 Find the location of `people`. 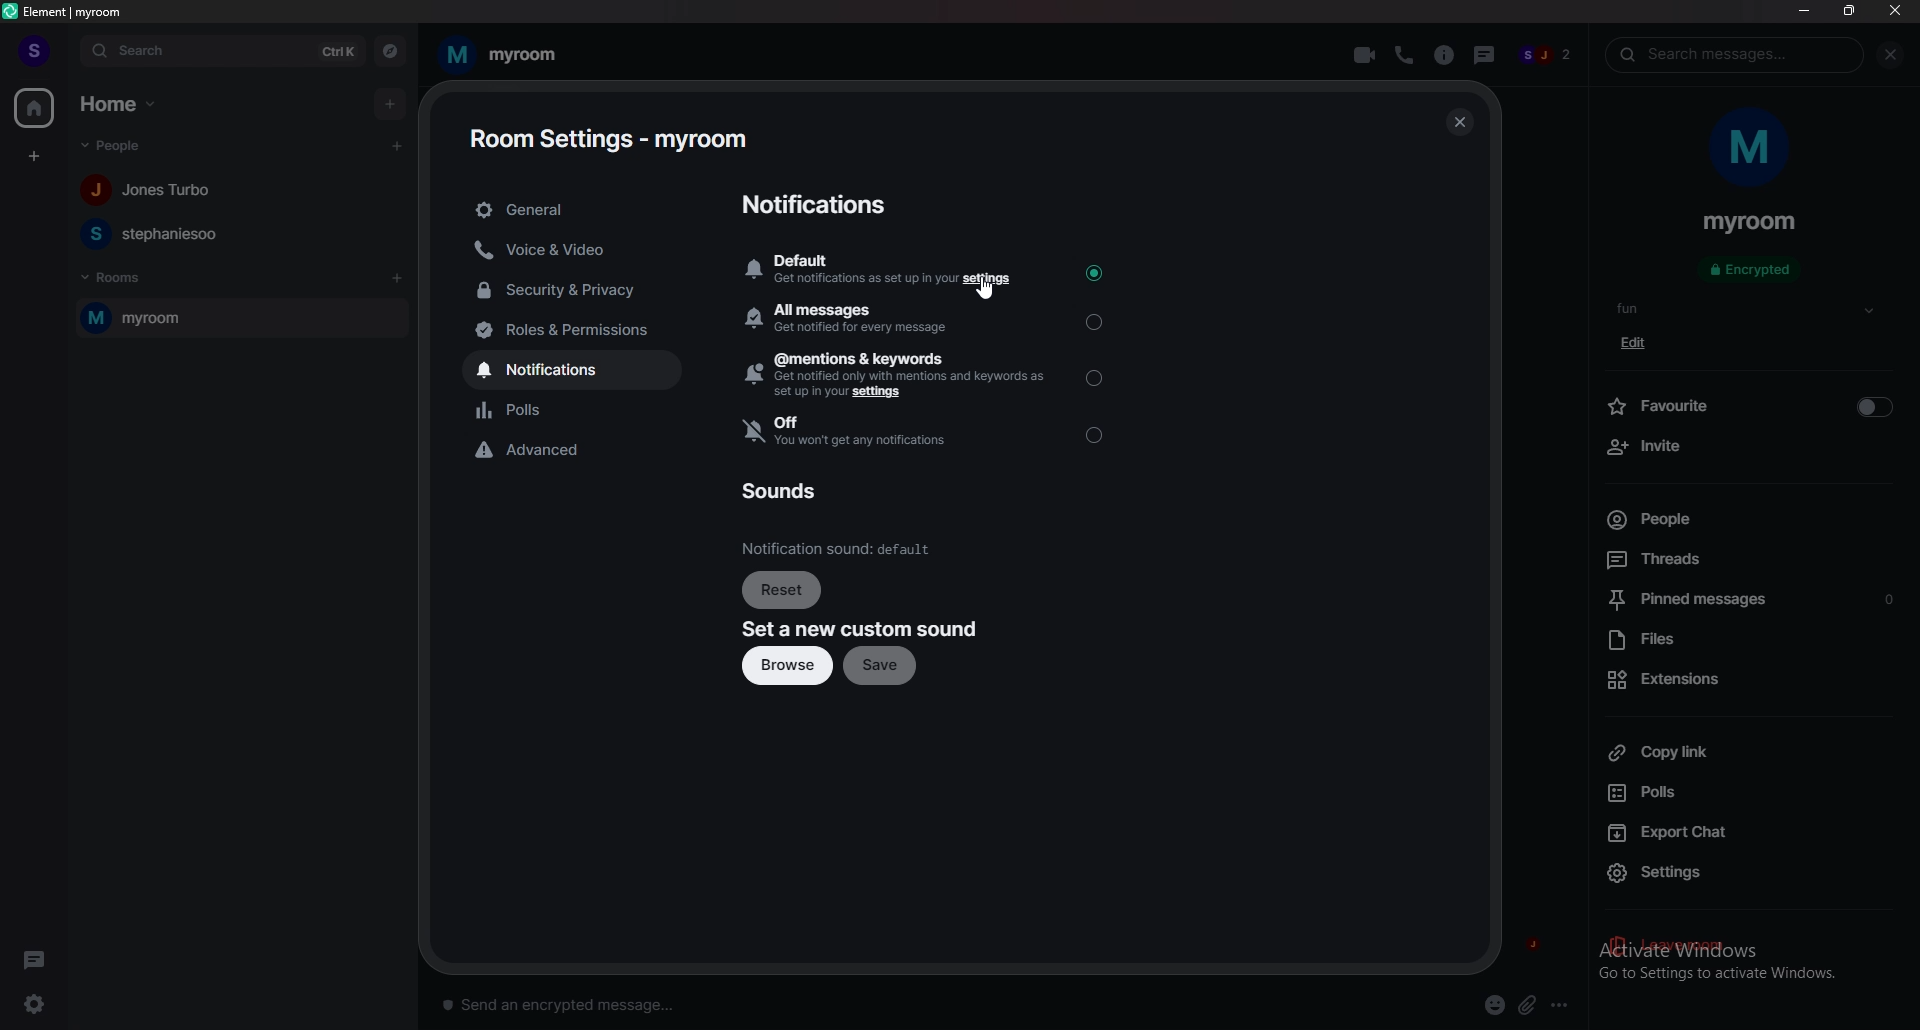

people is located at coordinates (1736, 519).